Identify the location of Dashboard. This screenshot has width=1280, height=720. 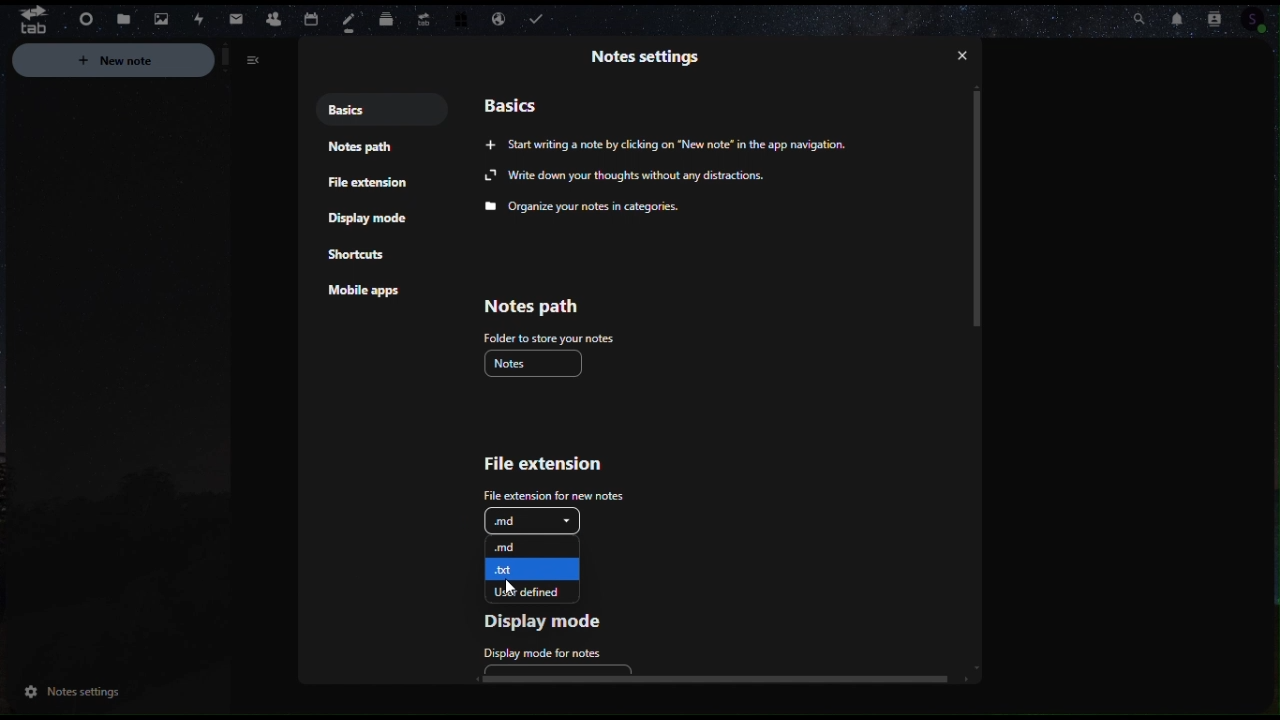
(83, 21).